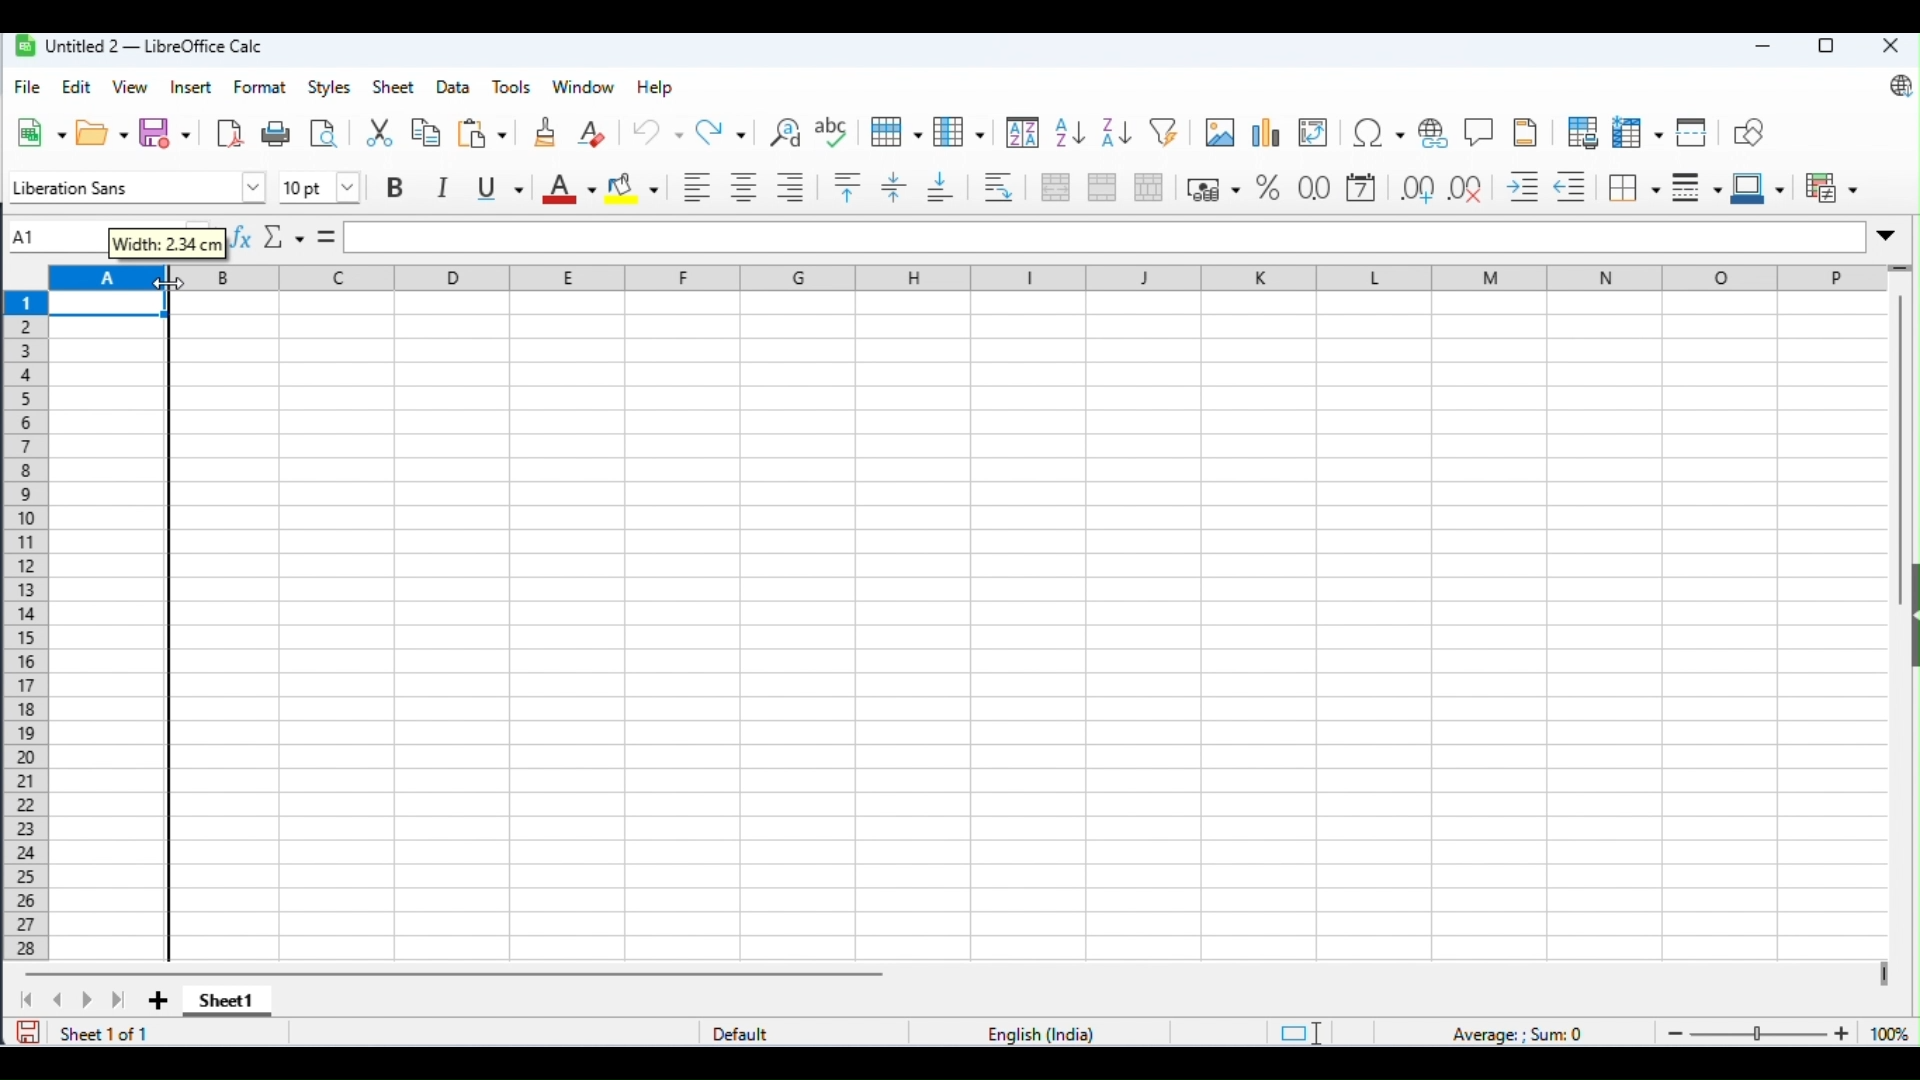  What do you see at coordinates (1901, 269) in the screenshot?
I see `drag to view more rows` at bounding box center [1901, 269].